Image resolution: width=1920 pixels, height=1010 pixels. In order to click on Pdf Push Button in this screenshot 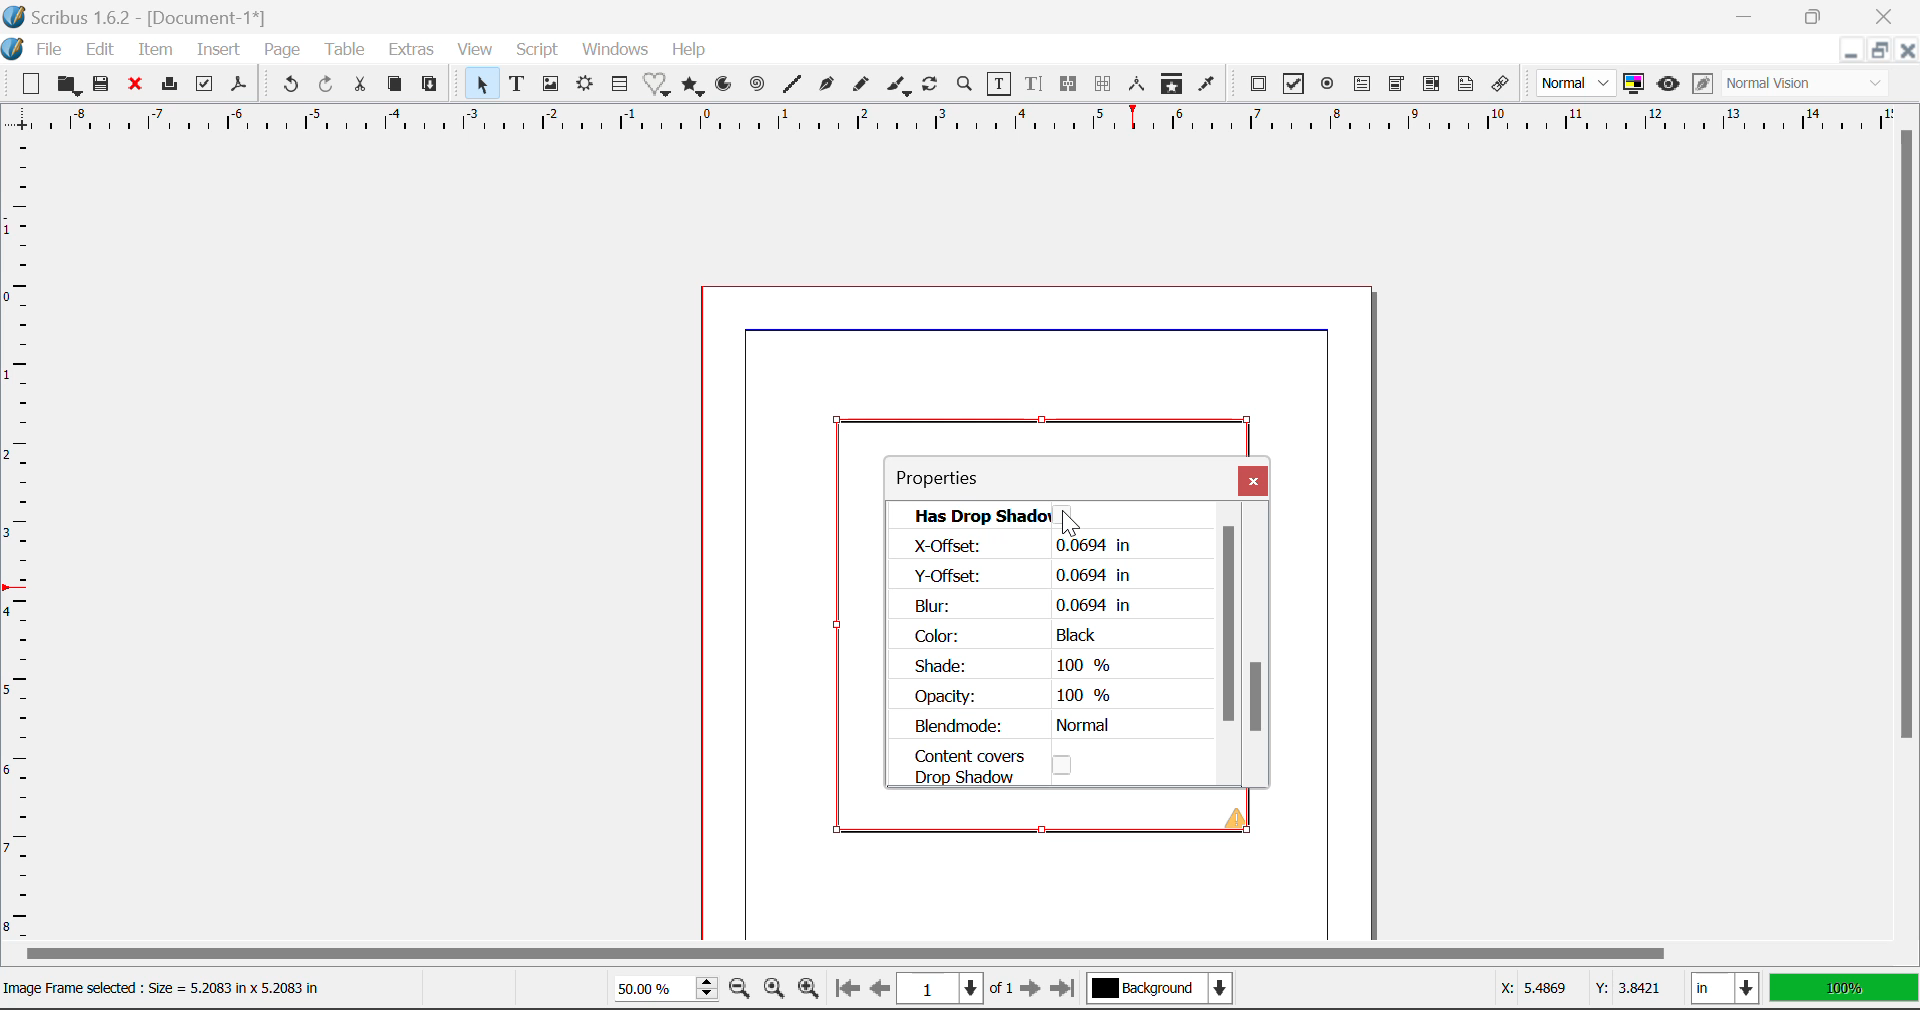, I will do `click(1260, 86)`.